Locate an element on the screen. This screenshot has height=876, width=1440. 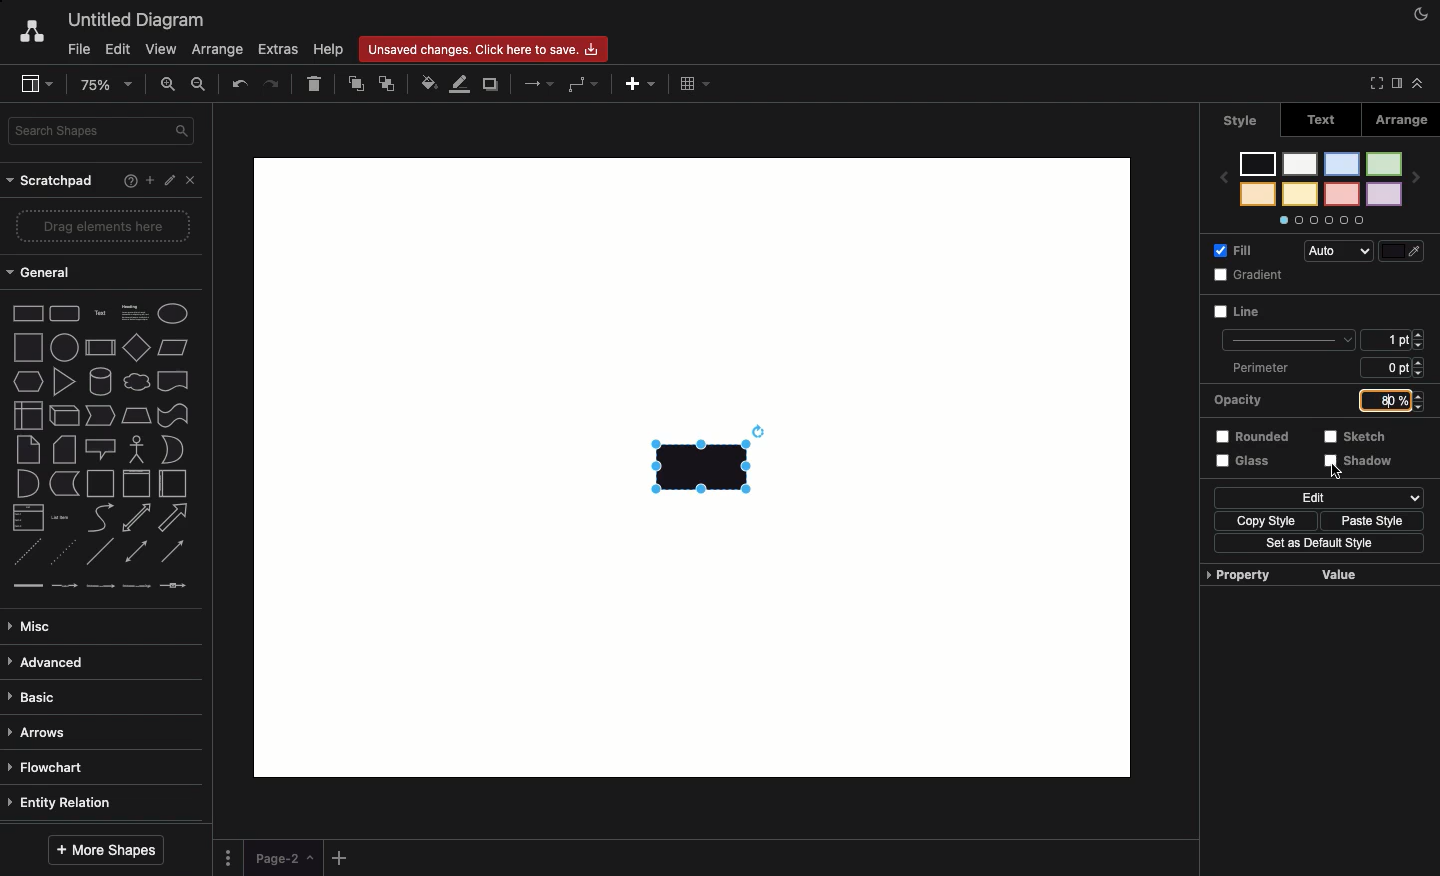
Options is located at coordinates (230, 859).